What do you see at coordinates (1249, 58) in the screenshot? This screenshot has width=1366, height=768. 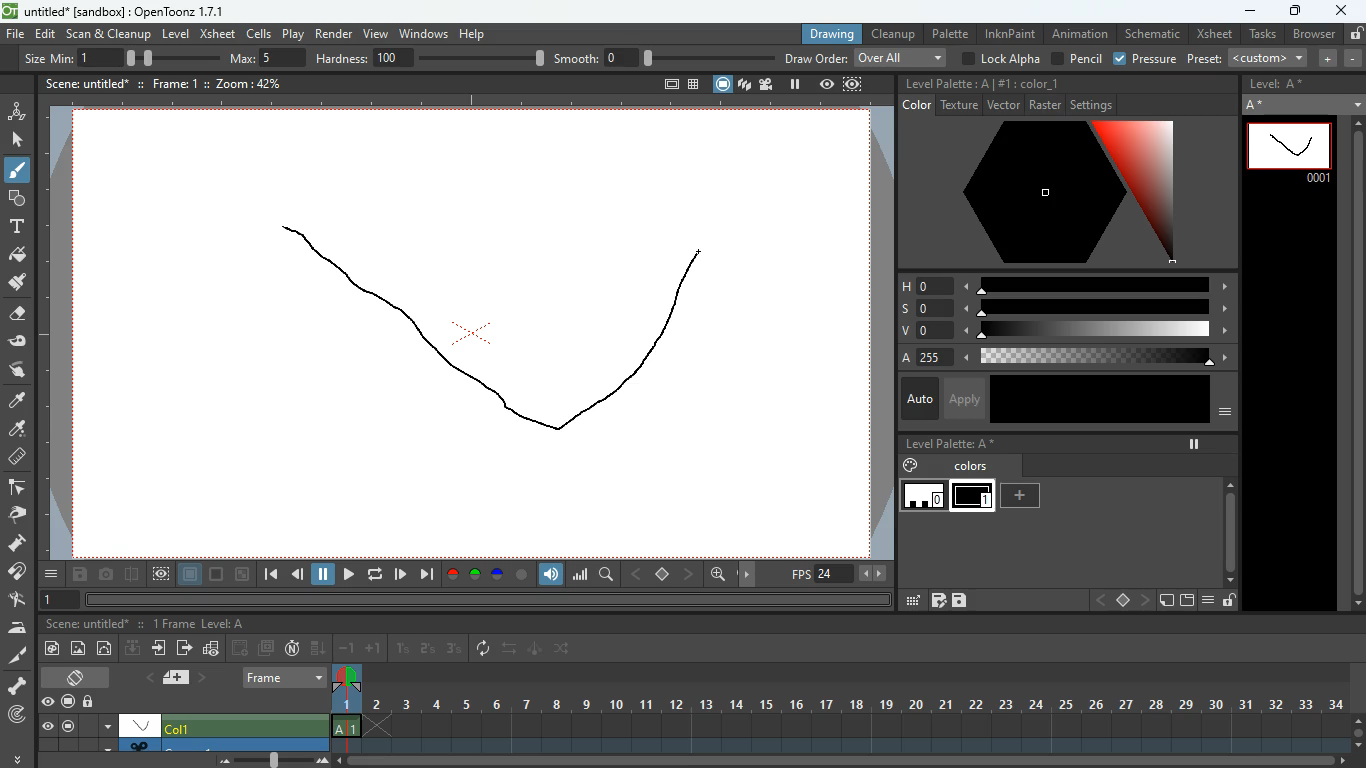 I see `preset` at bounding box center [1249, 58].